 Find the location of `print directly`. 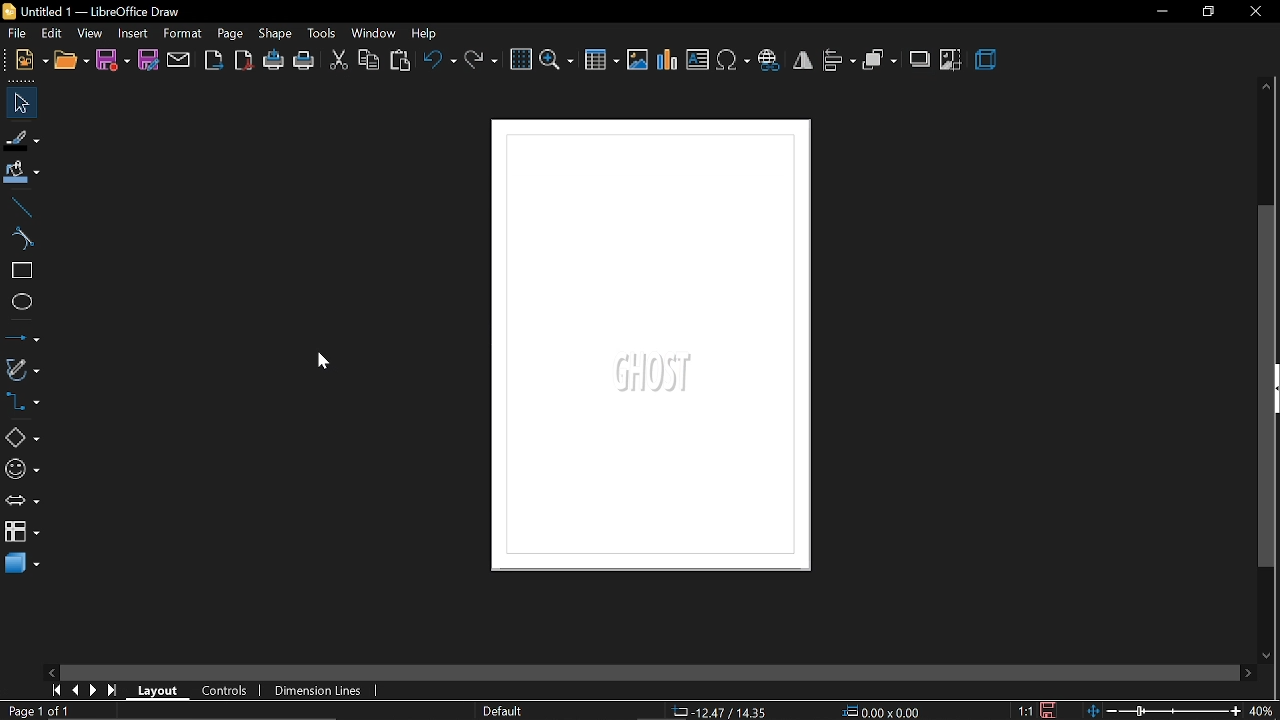

print directly is located at coordinates (272, 61).